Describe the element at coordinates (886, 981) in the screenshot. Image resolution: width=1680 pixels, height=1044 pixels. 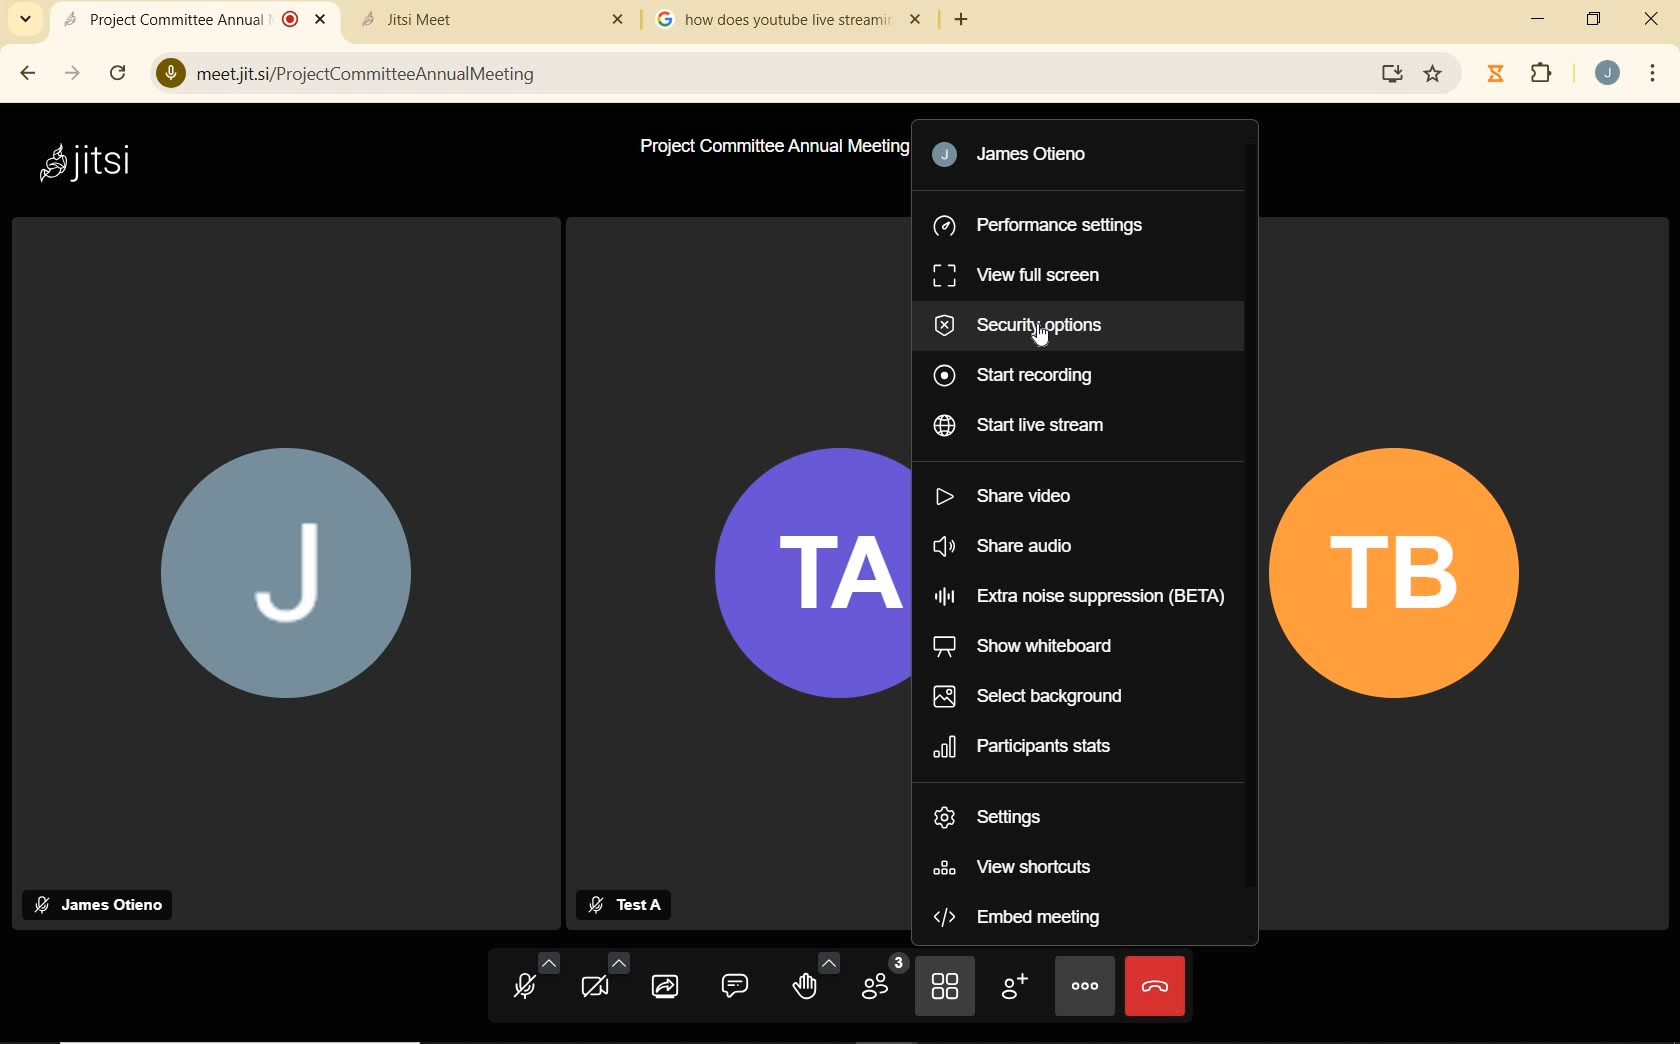
I see `PARTICIPANTS` at that location.